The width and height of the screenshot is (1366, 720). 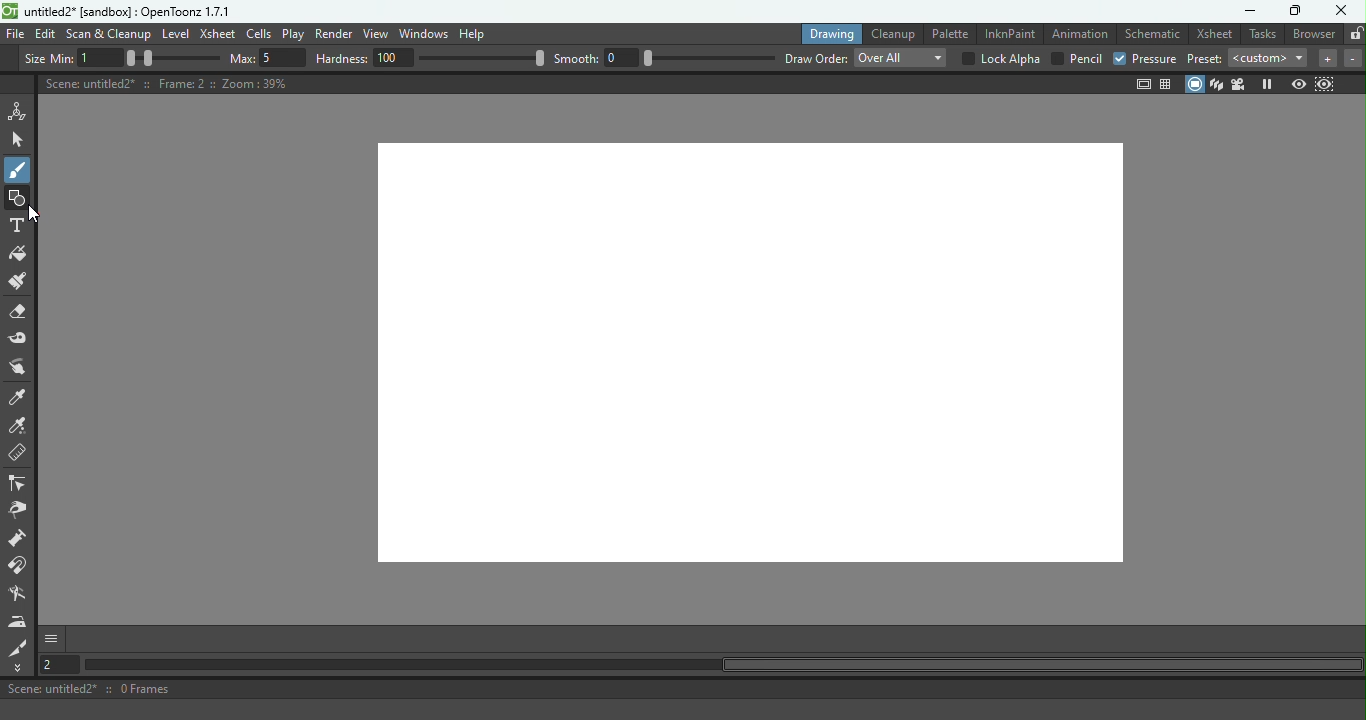 I want to click on RGB picker tool, so click(x=21, y=428).